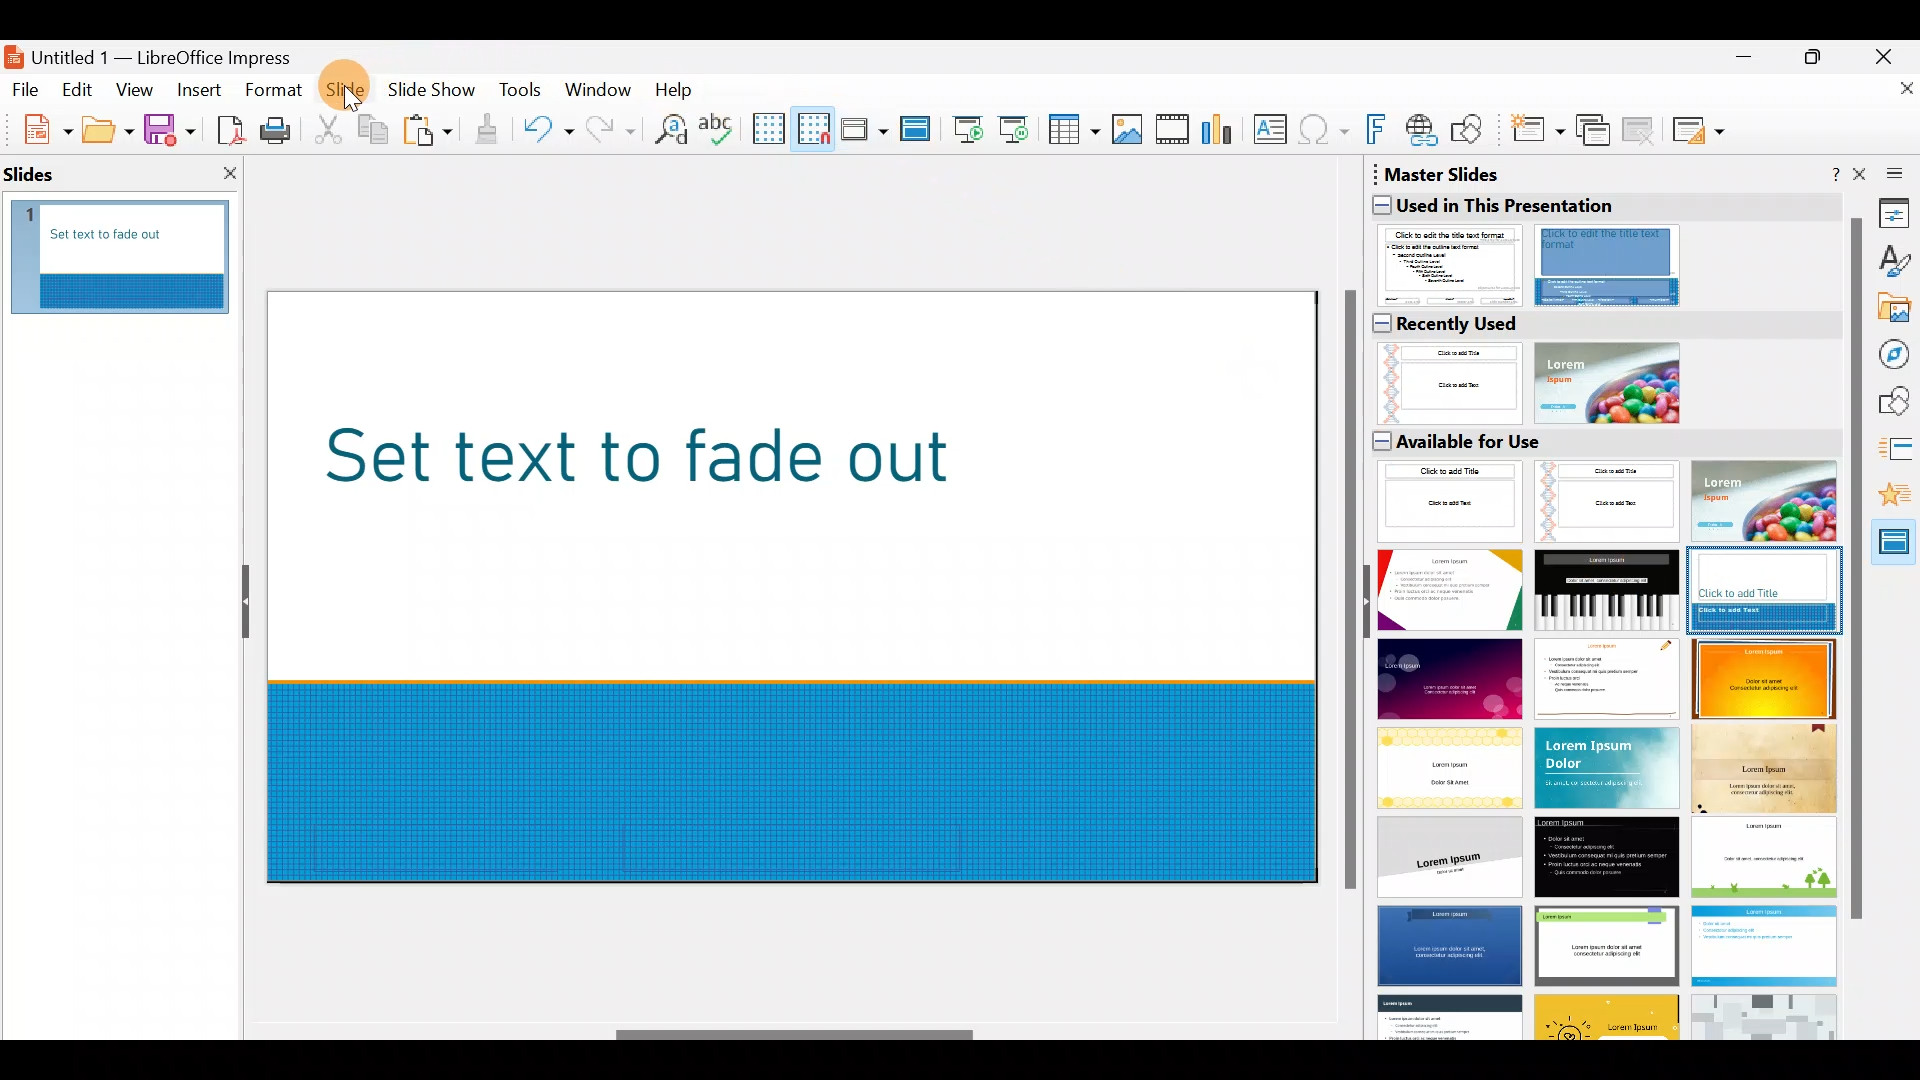 The width and height of the screenshot is (1920, 1080). What do you see at coordinates (1423, 129) in the screenshot?
I see `Insert hyperlink` at bounding box center [1423, 129].